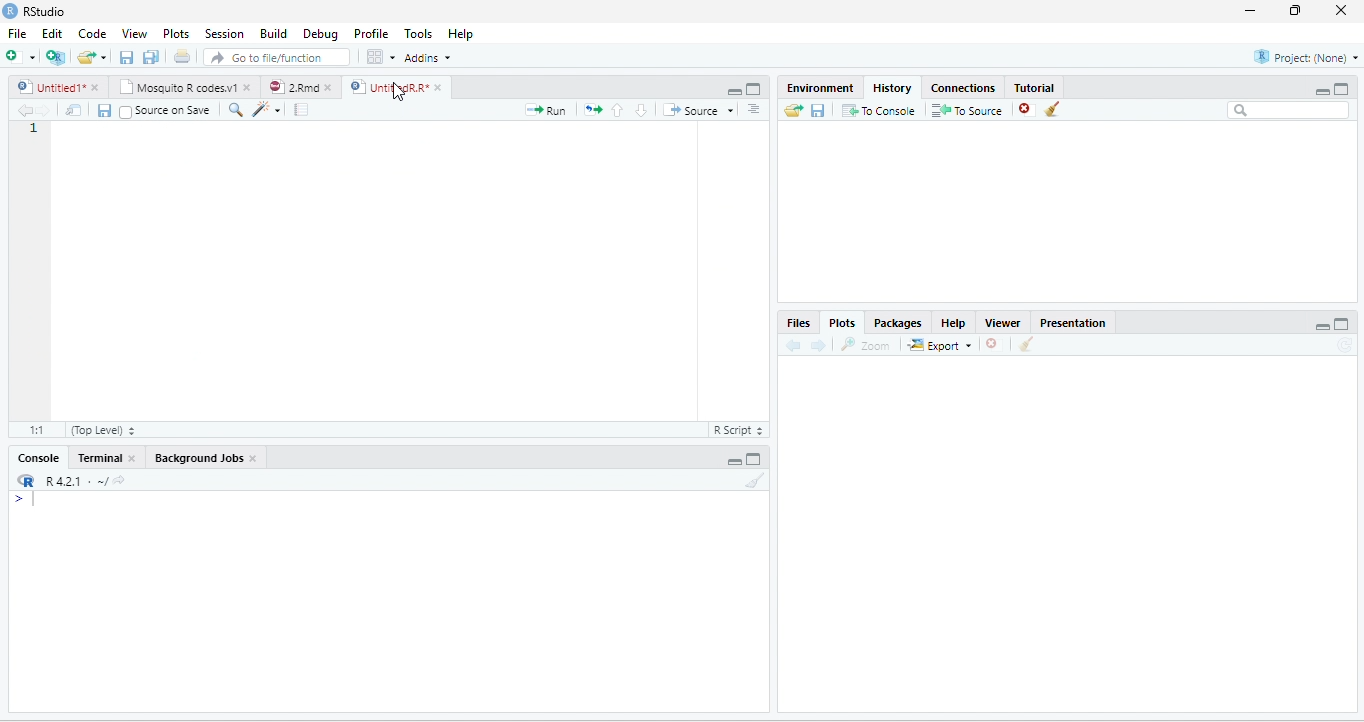  Describe the element at coordinates (754, 458) in the screenshot. I see `Maximize` at that location.